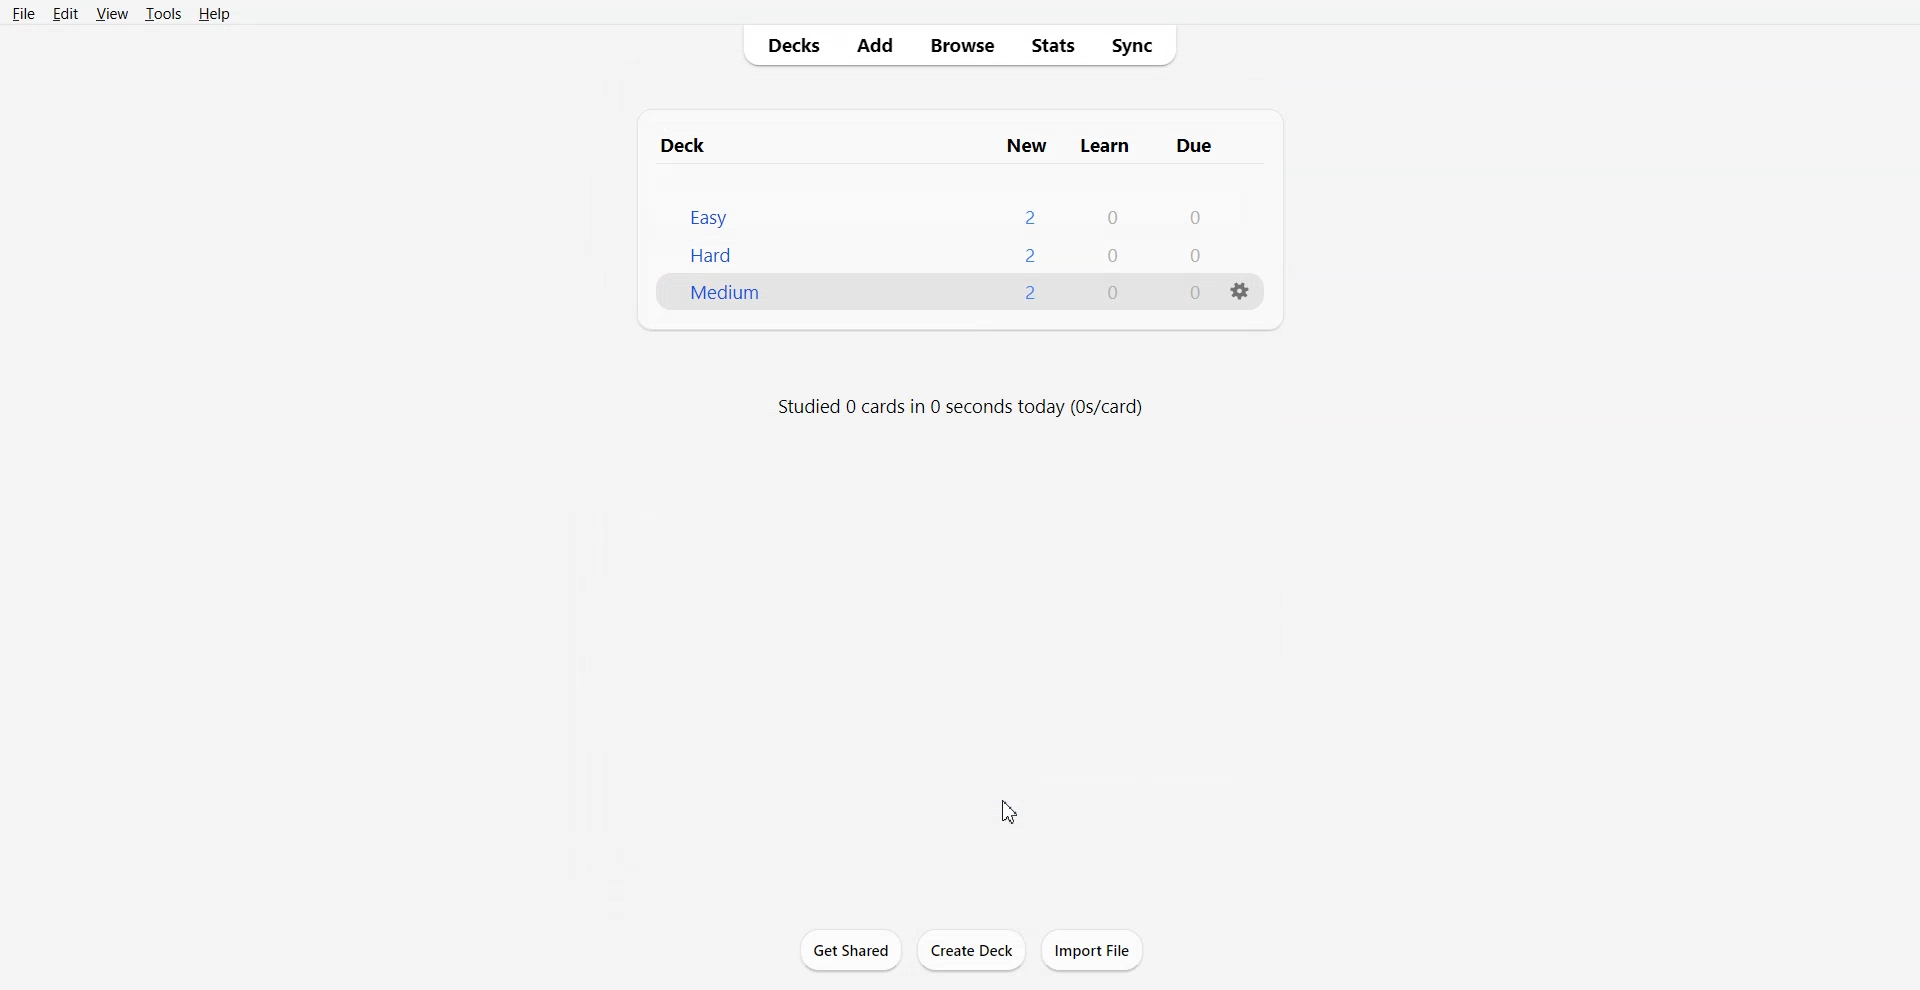  Describe the element at coordinates (787, 46) in the screenshot. I see `Decks` at that location.